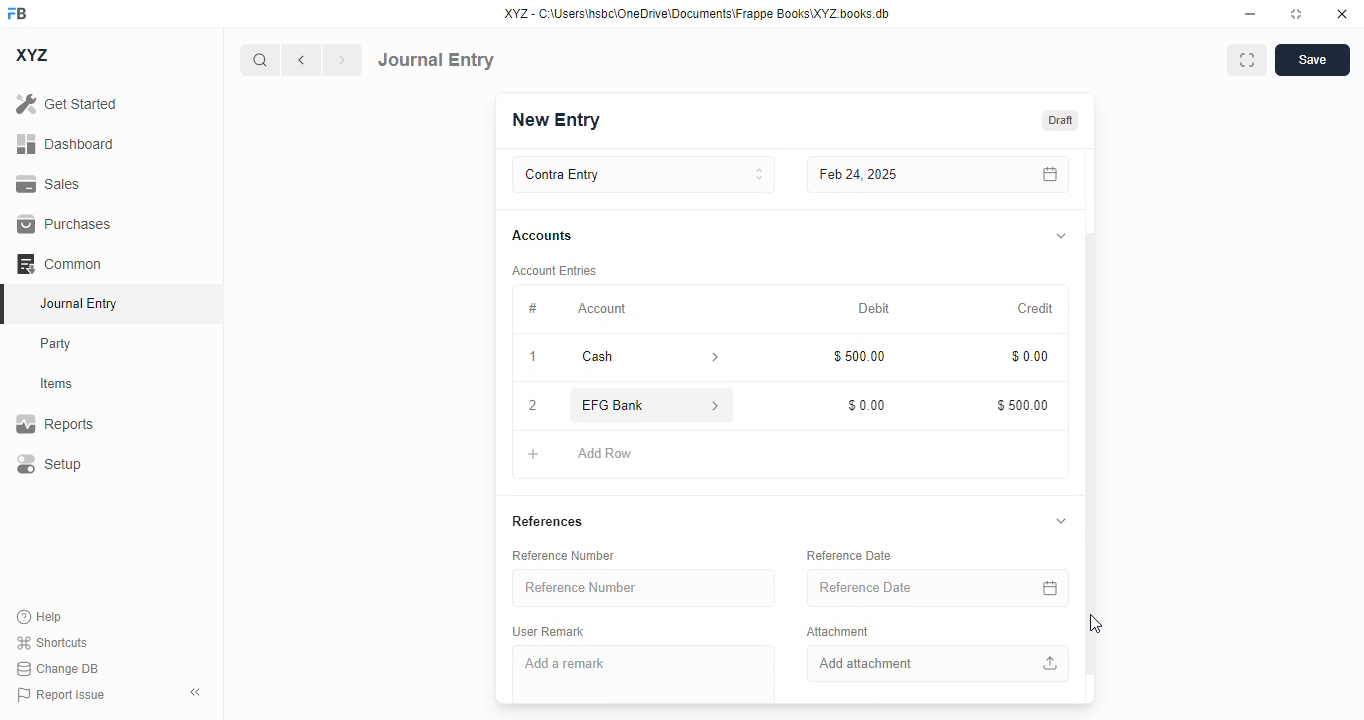 The width and height of the screenshot is (1364, 720). I want to click on common, so click(59, 263).